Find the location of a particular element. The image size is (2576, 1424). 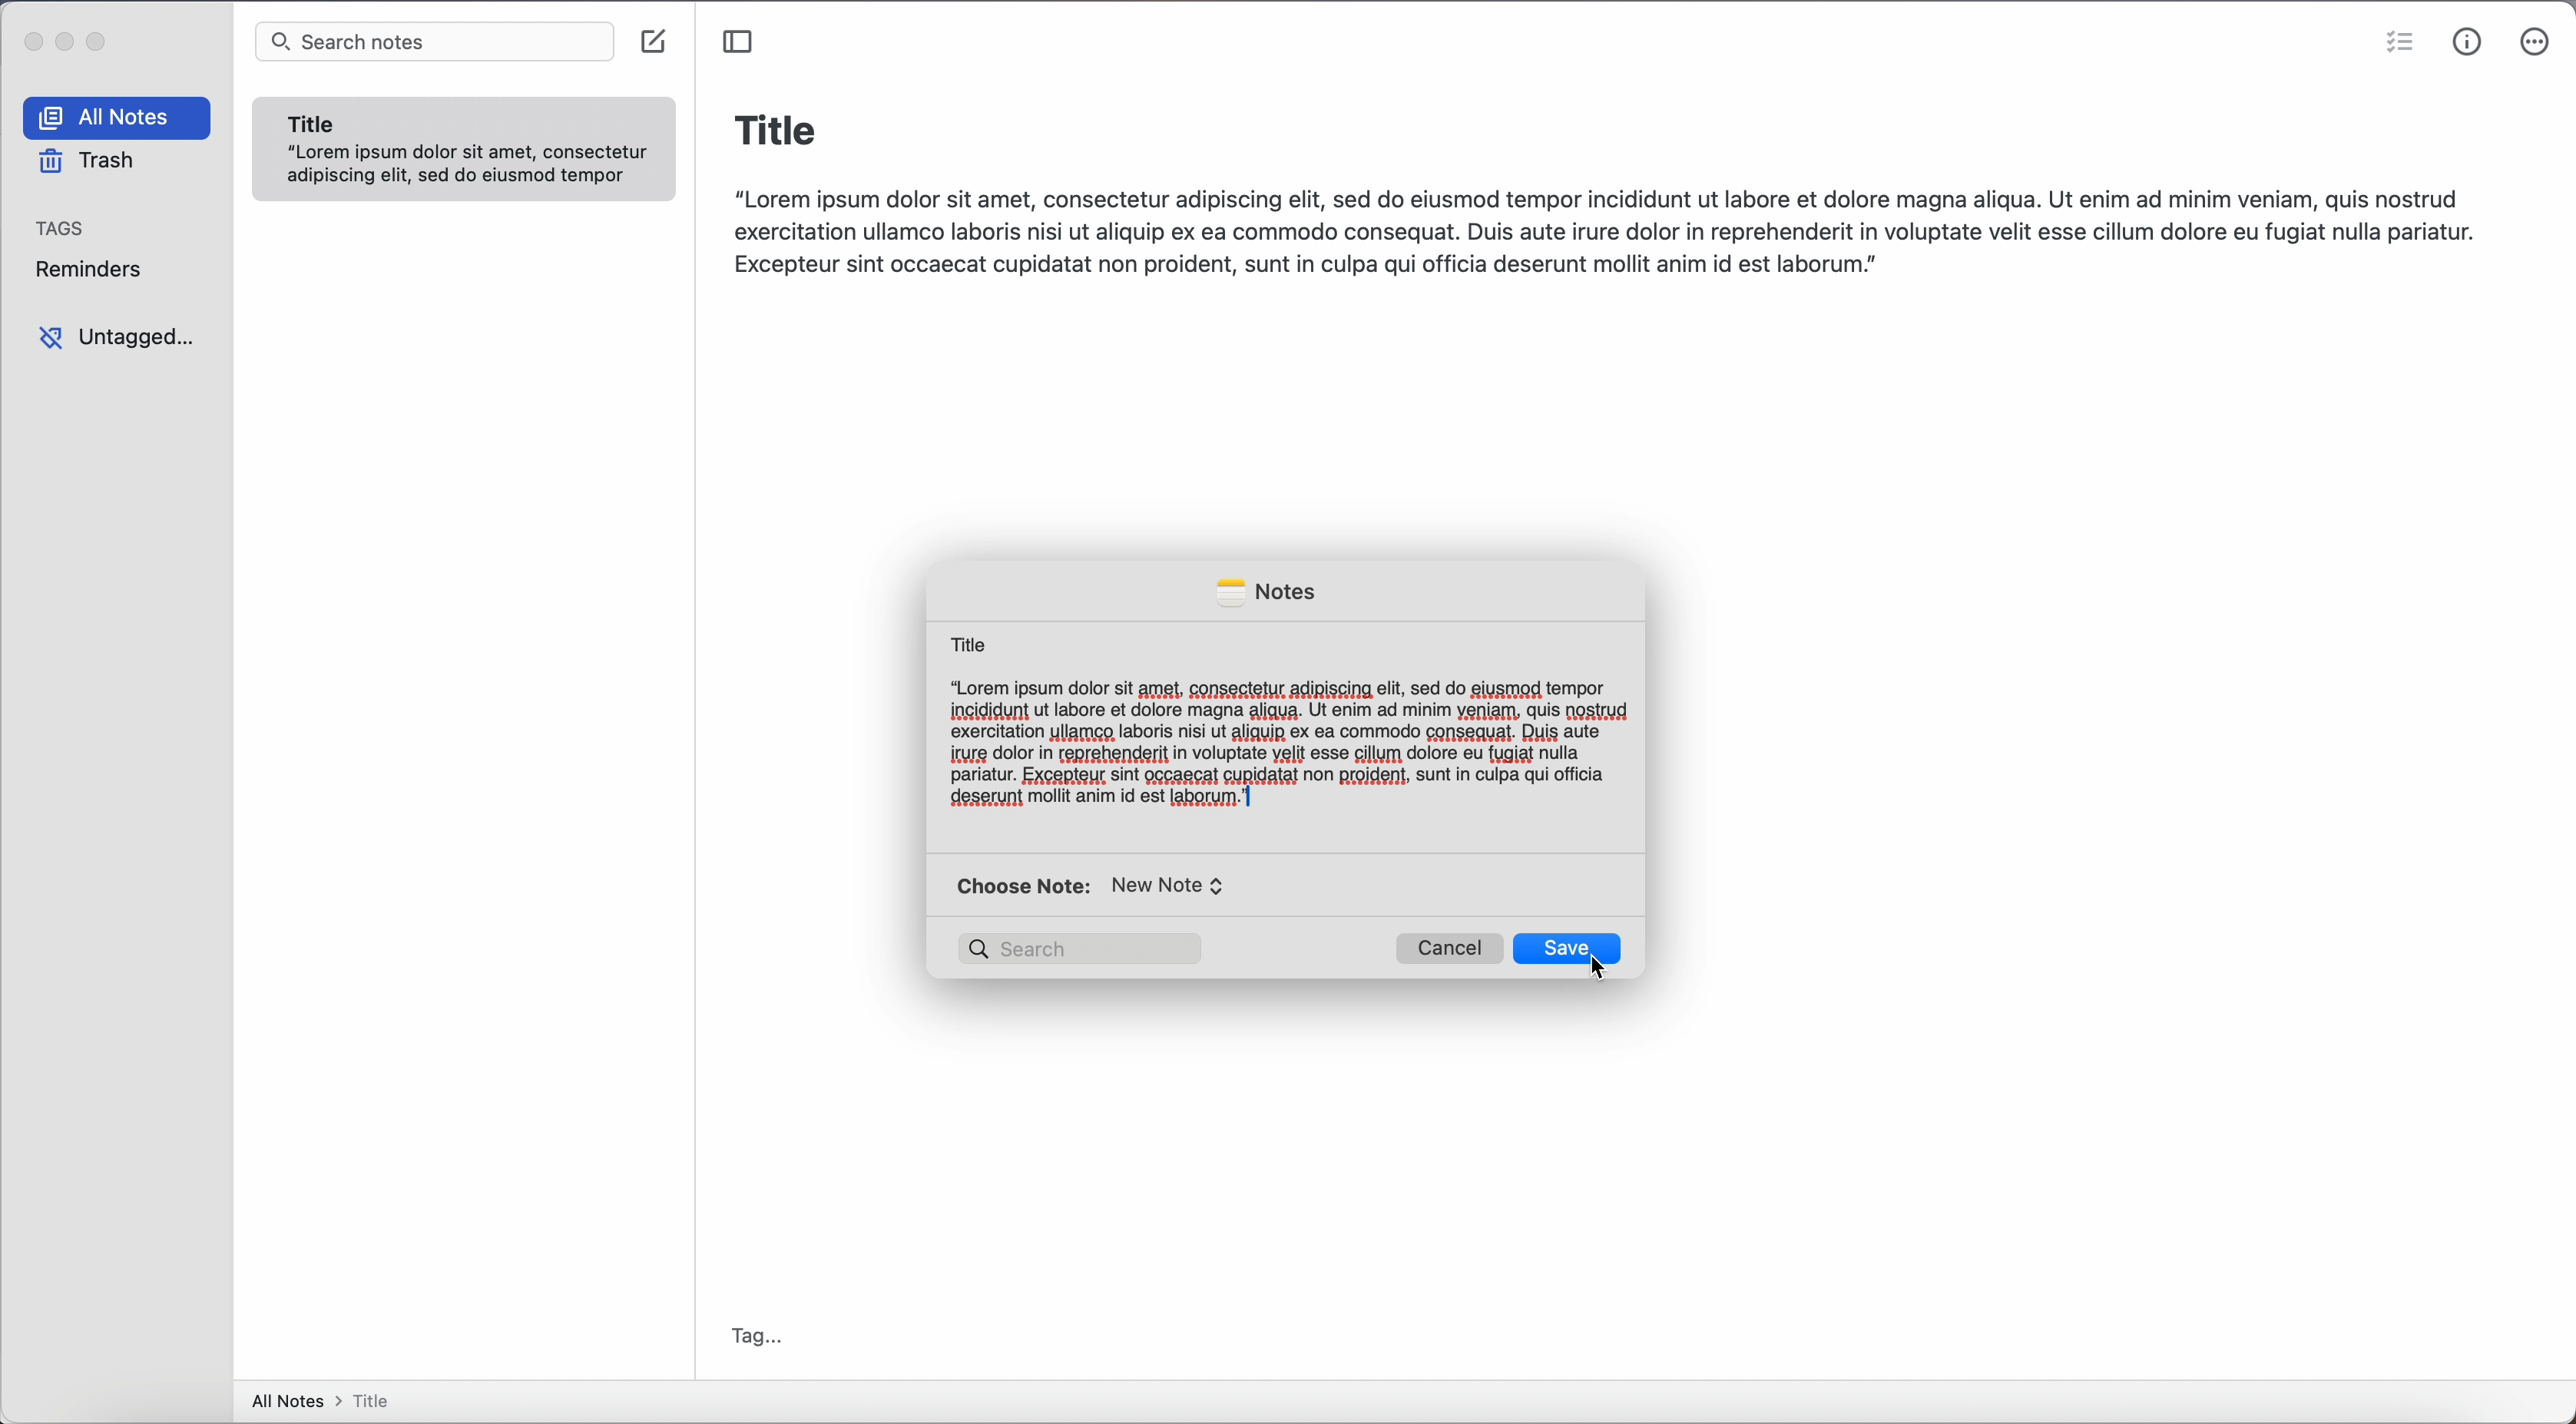

tag... is located at coordinates (760, 1334).